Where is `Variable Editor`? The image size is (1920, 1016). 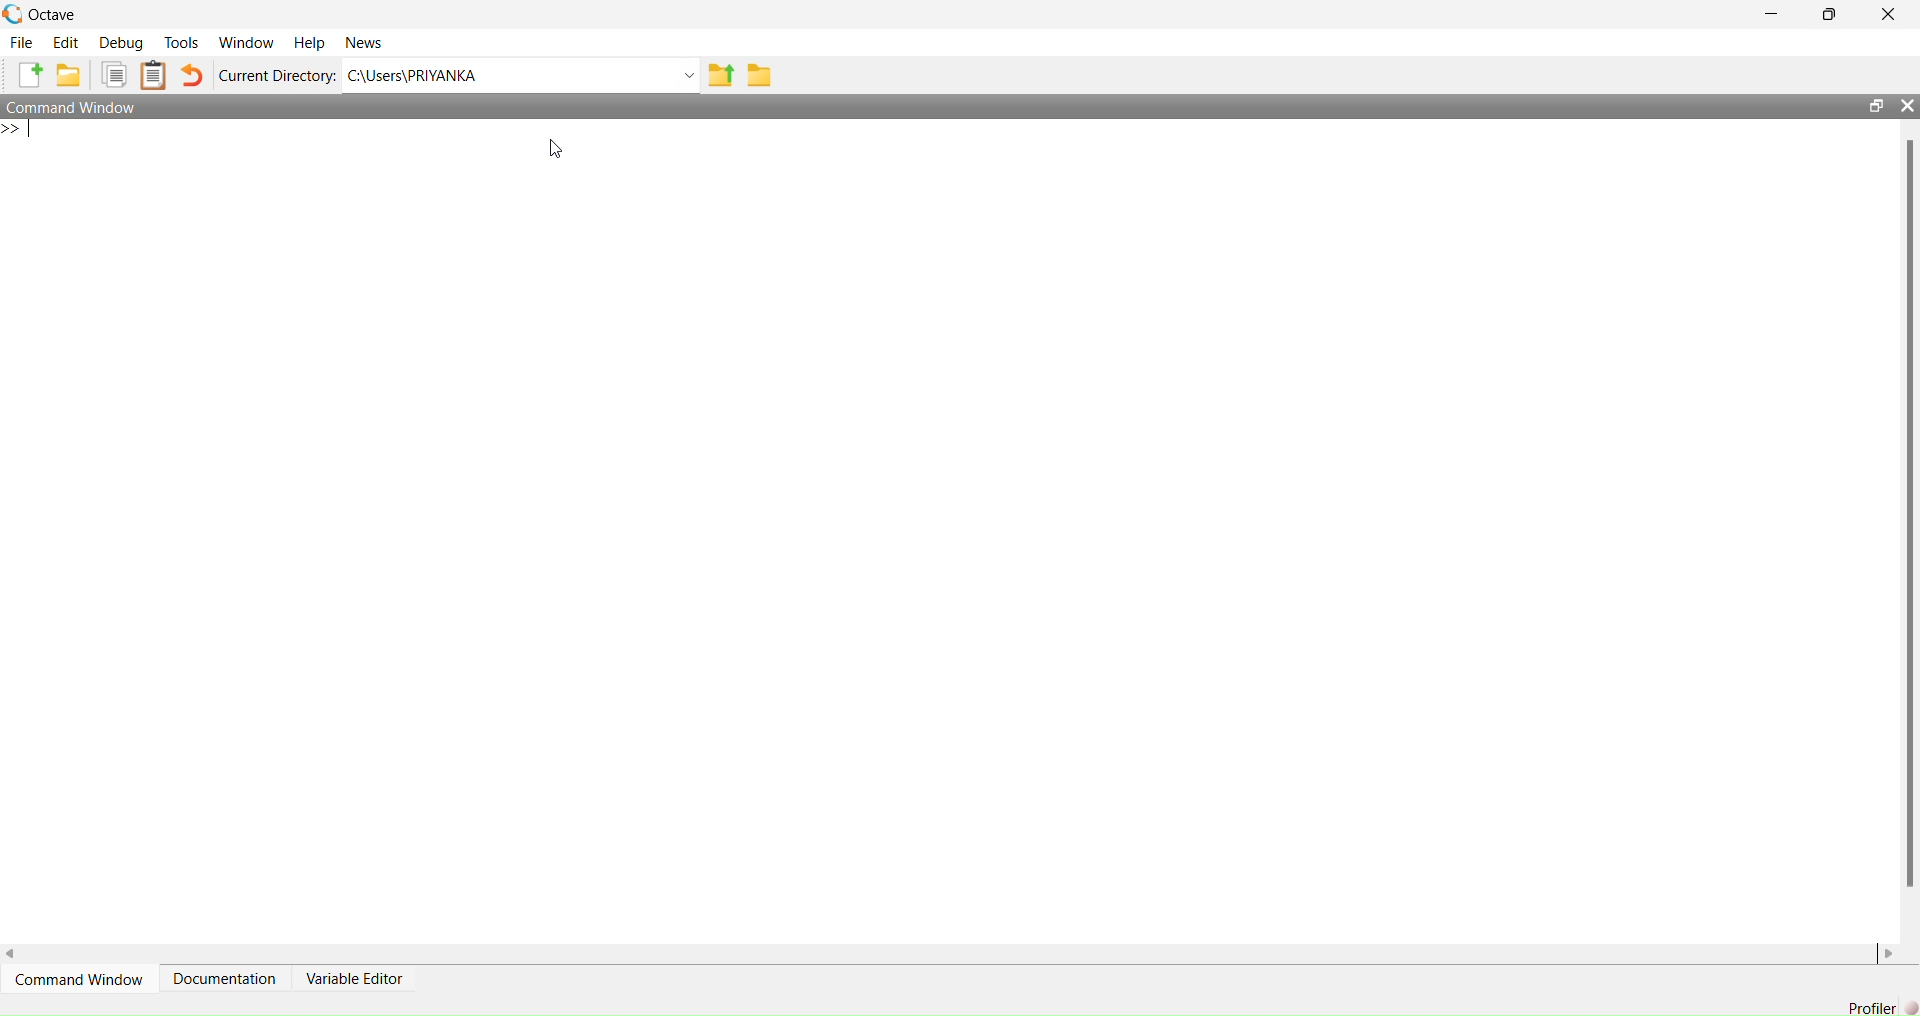 Variable Editor is located at coordinates (354, 979).